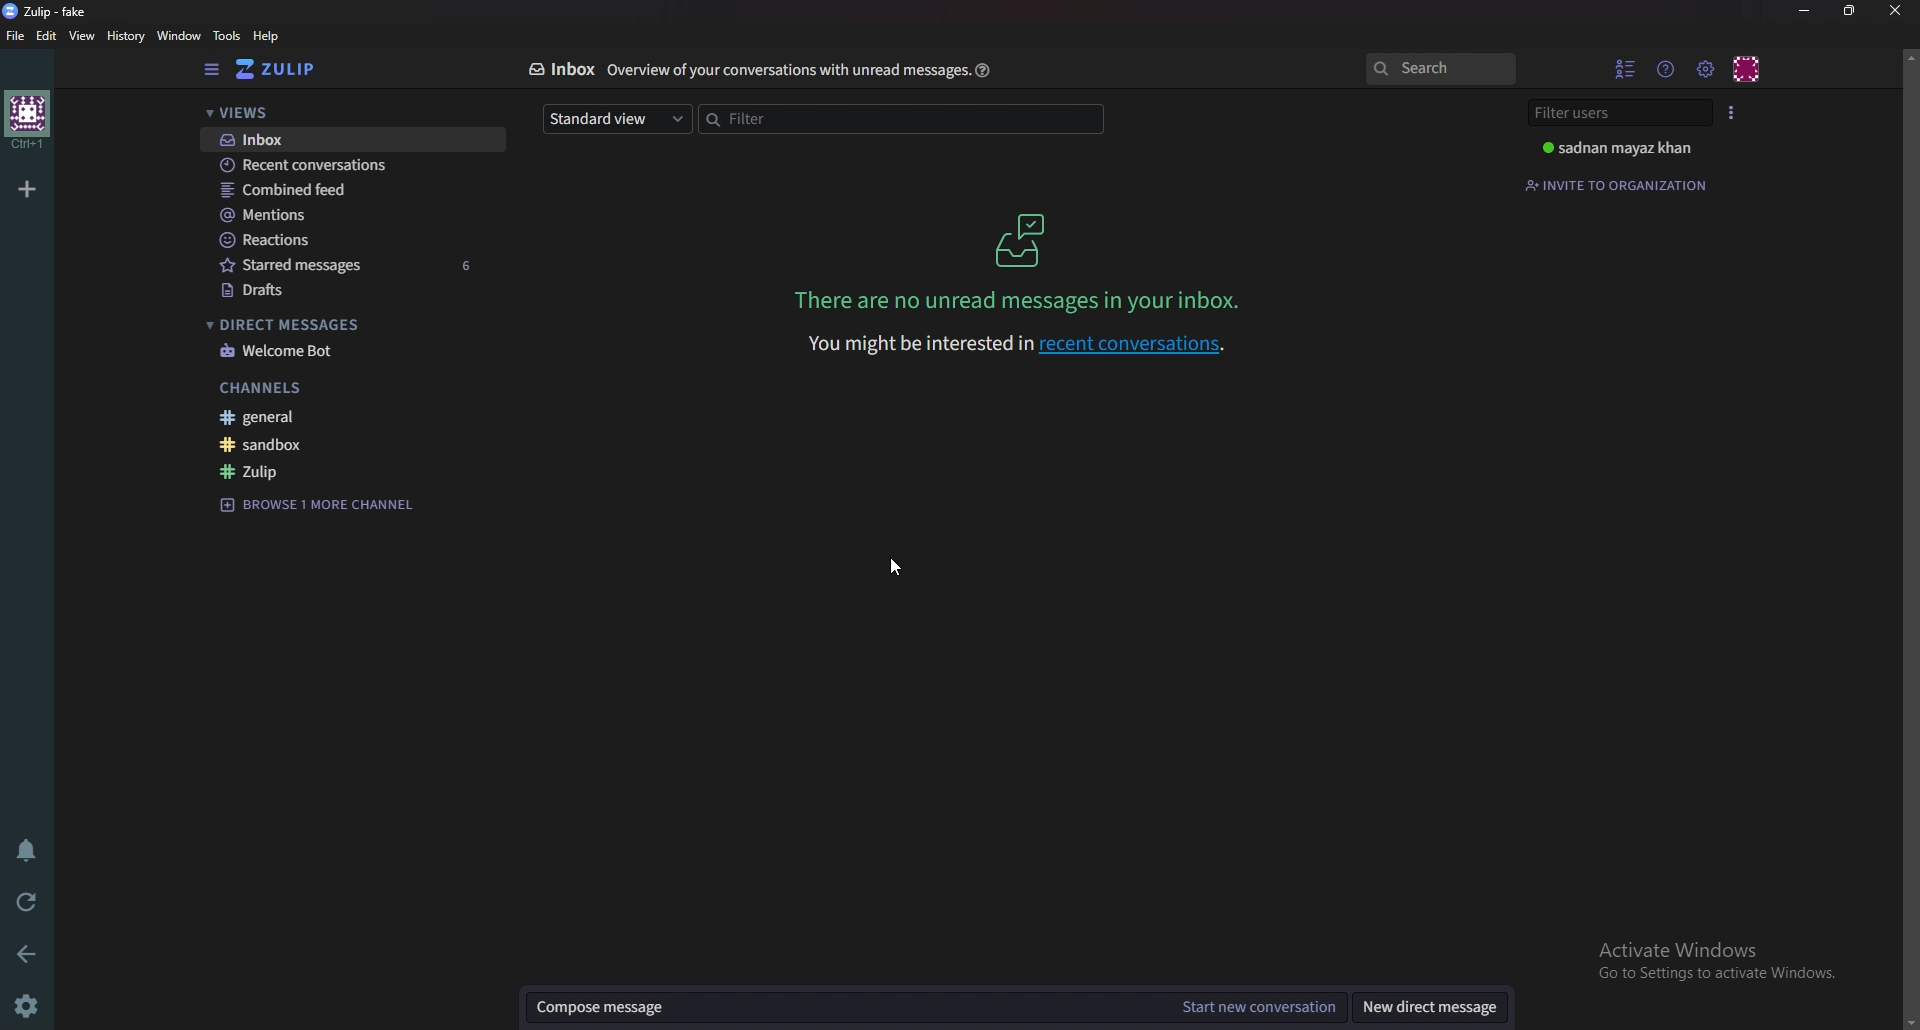  Describe the element at coordinates (353, 291) in the screenshot. I see `Drafts` at that location.